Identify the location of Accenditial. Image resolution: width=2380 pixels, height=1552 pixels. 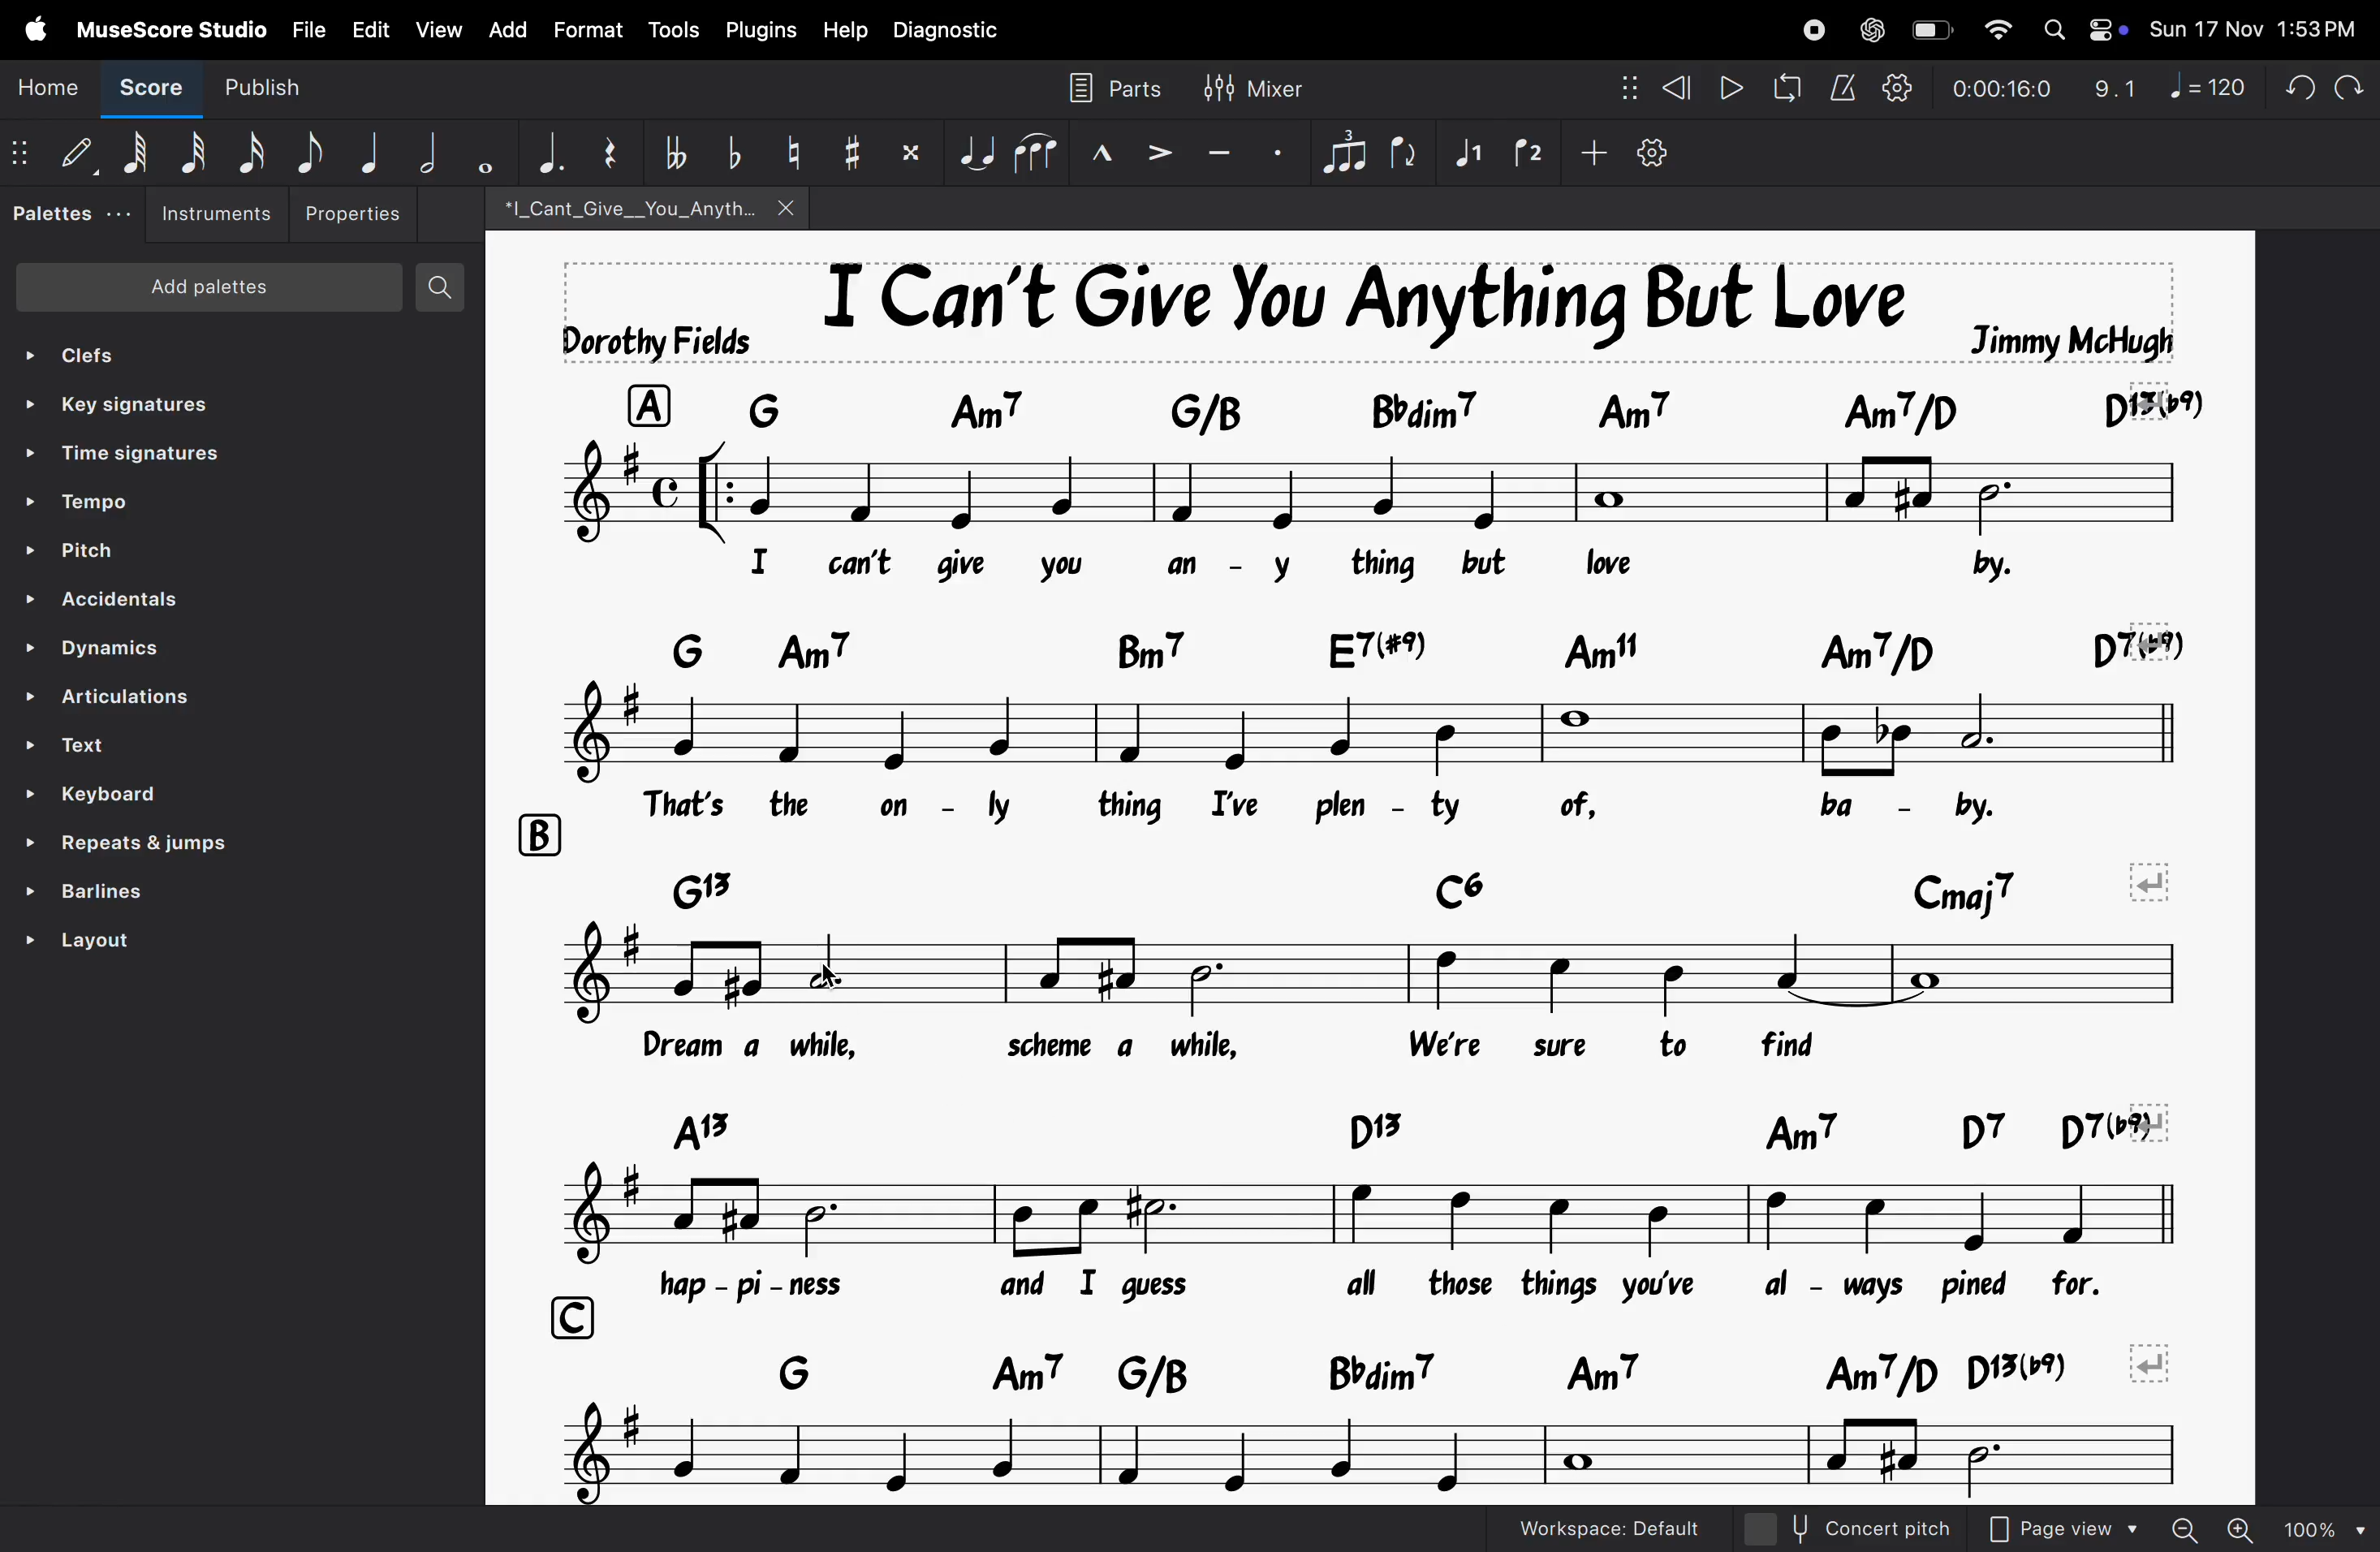
(106, 599).